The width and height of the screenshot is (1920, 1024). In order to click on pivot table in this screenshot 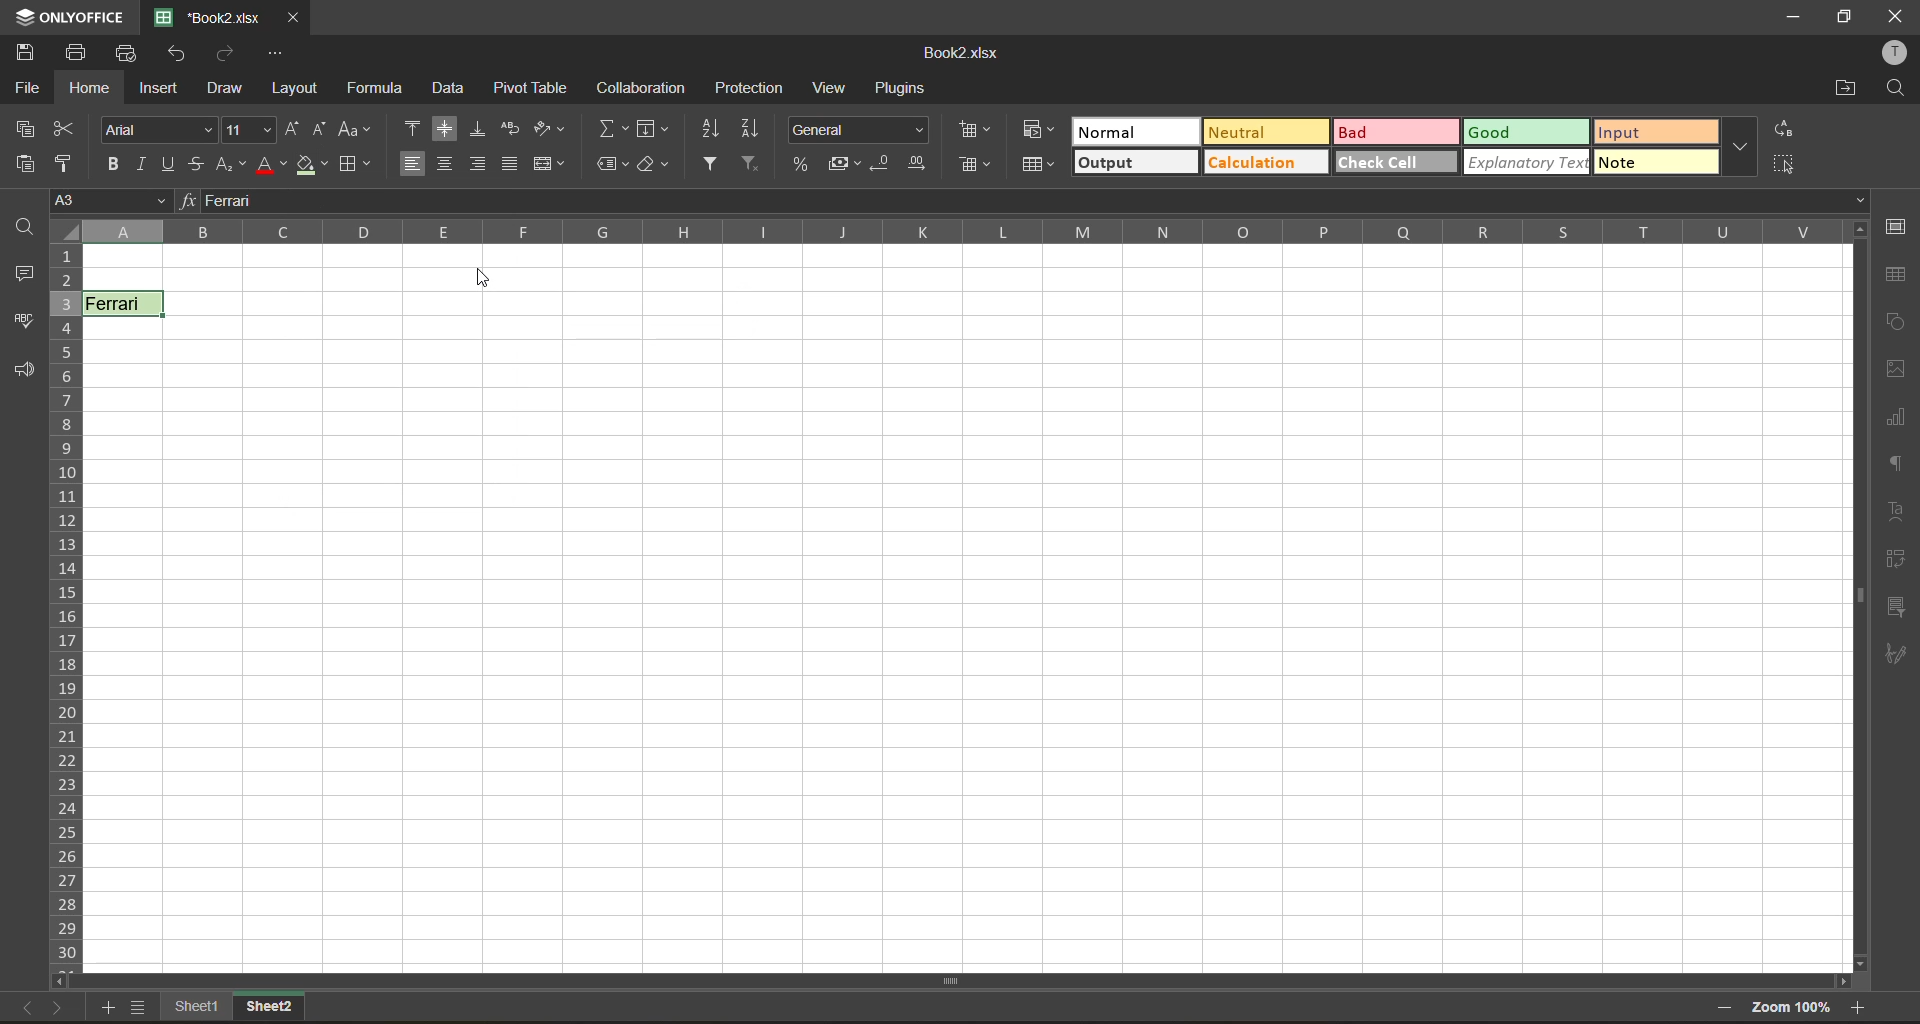, I will do `click(535, 86)`.